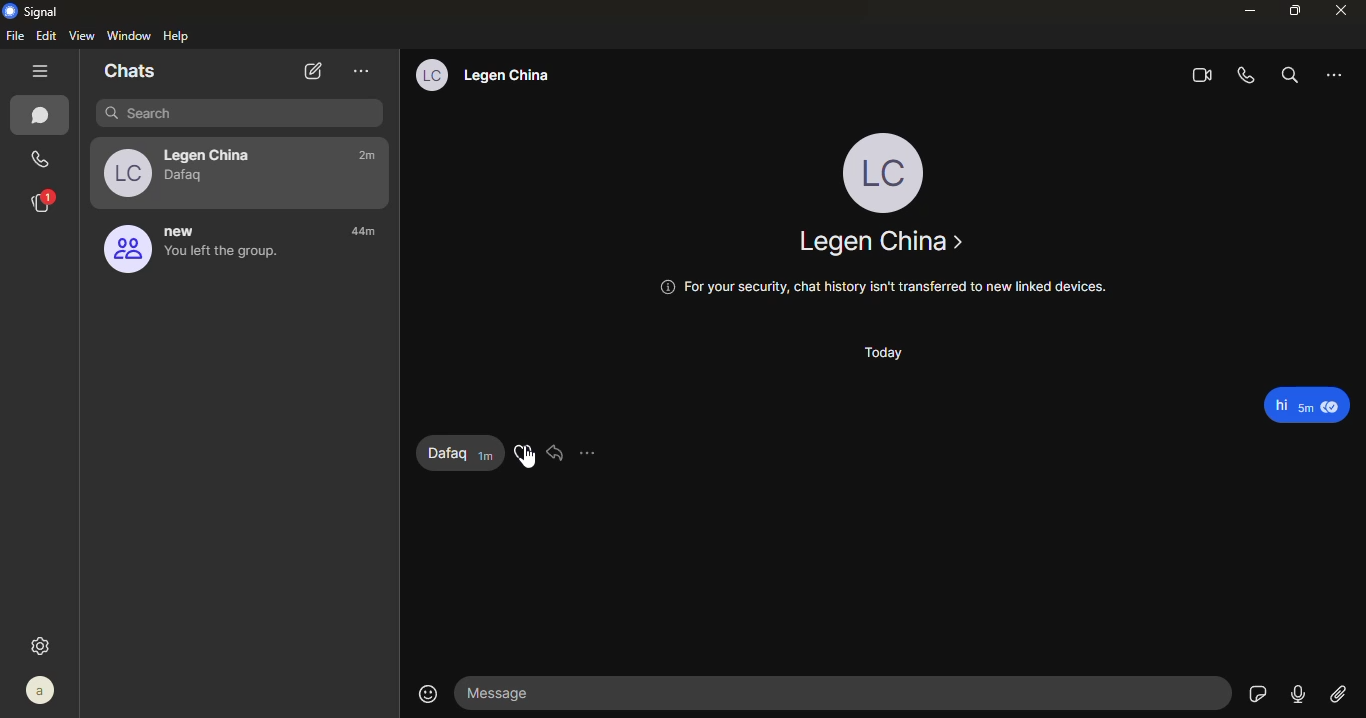  I want to click on you left the group, so click(222, 259).